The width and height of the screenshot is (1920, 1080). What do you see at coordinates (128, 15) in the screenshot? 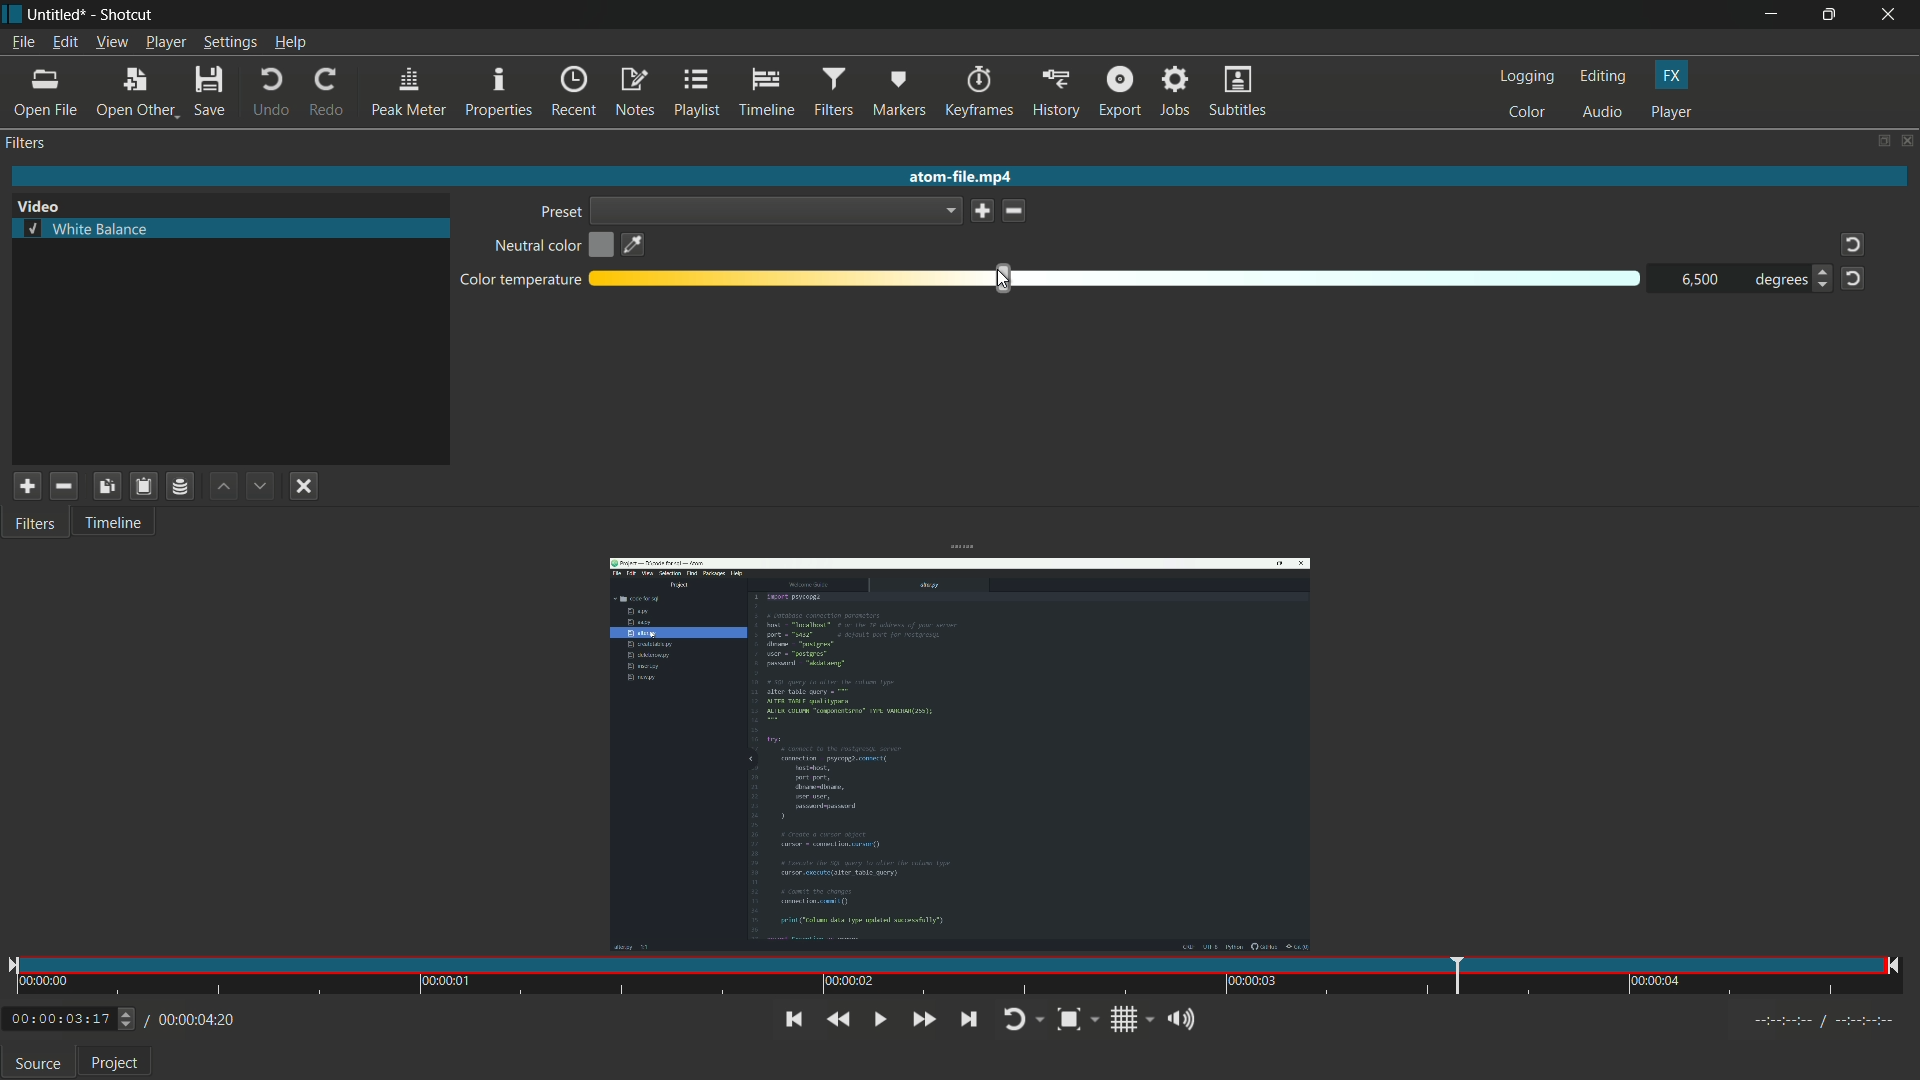
I see `shotcut` at bounding box center [128, 15].